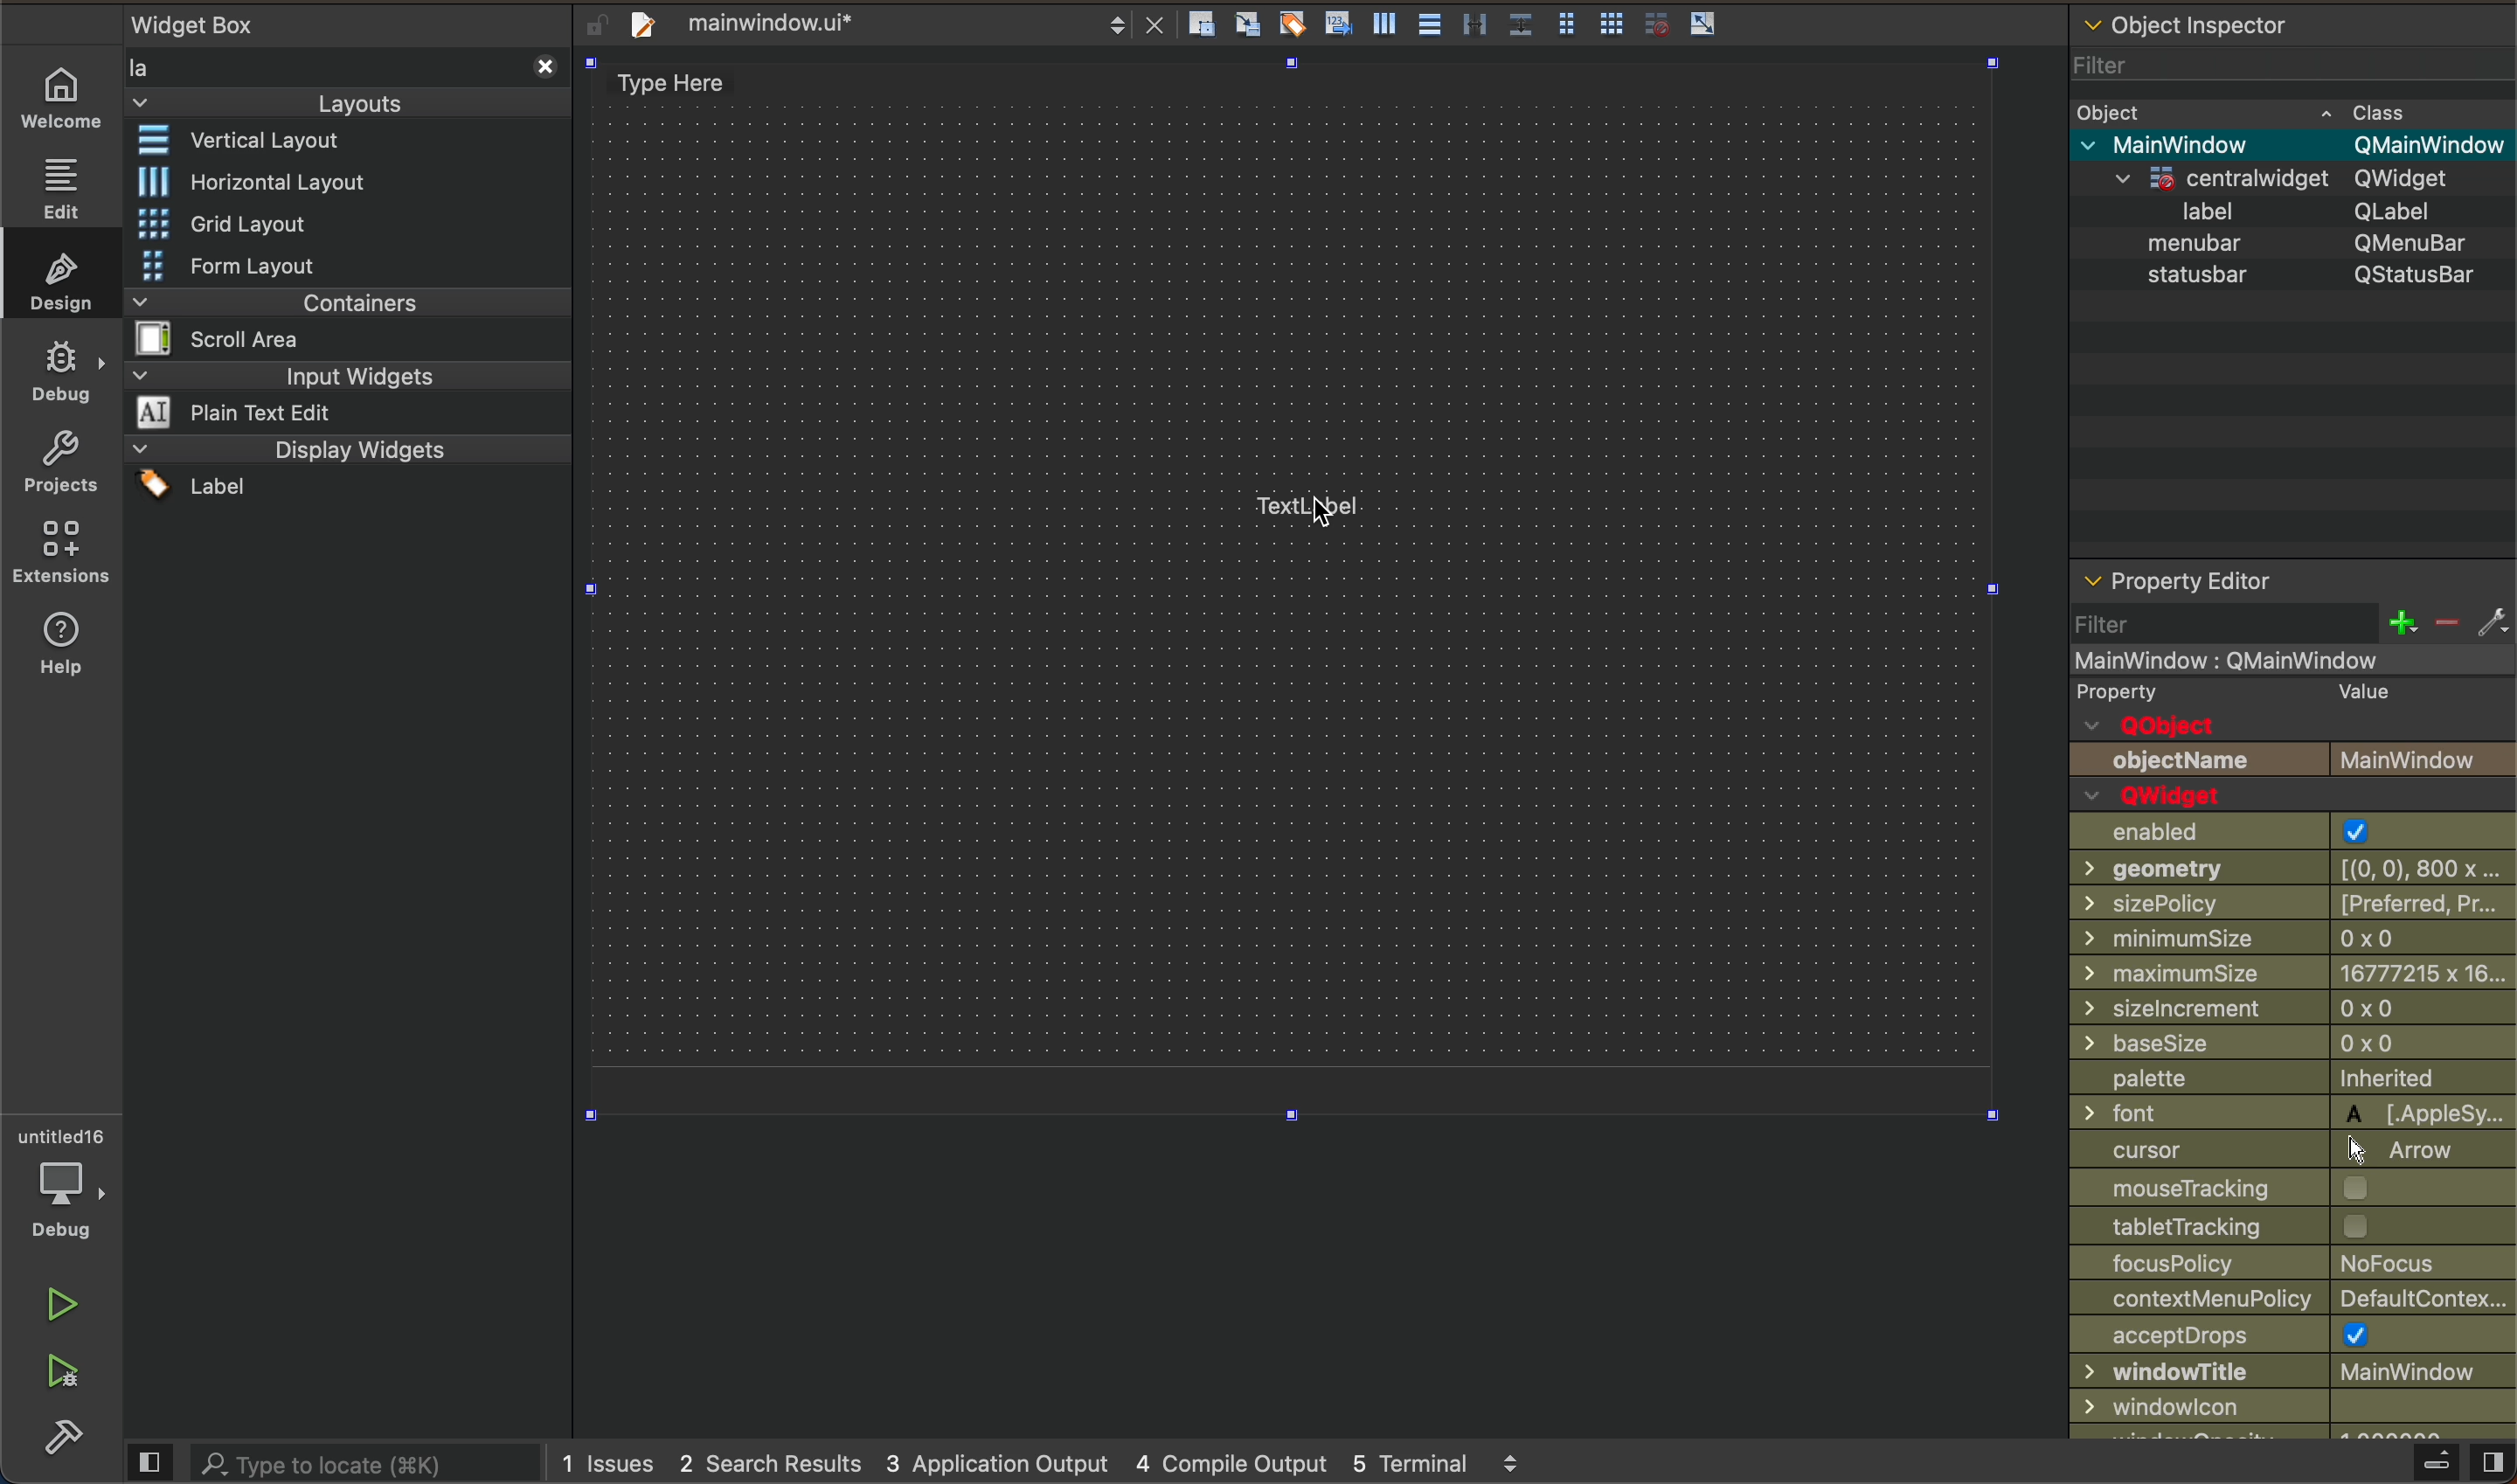 This screenshot has height=1484, width=2517. I want to click on mainwindow, so click(2297, 145).